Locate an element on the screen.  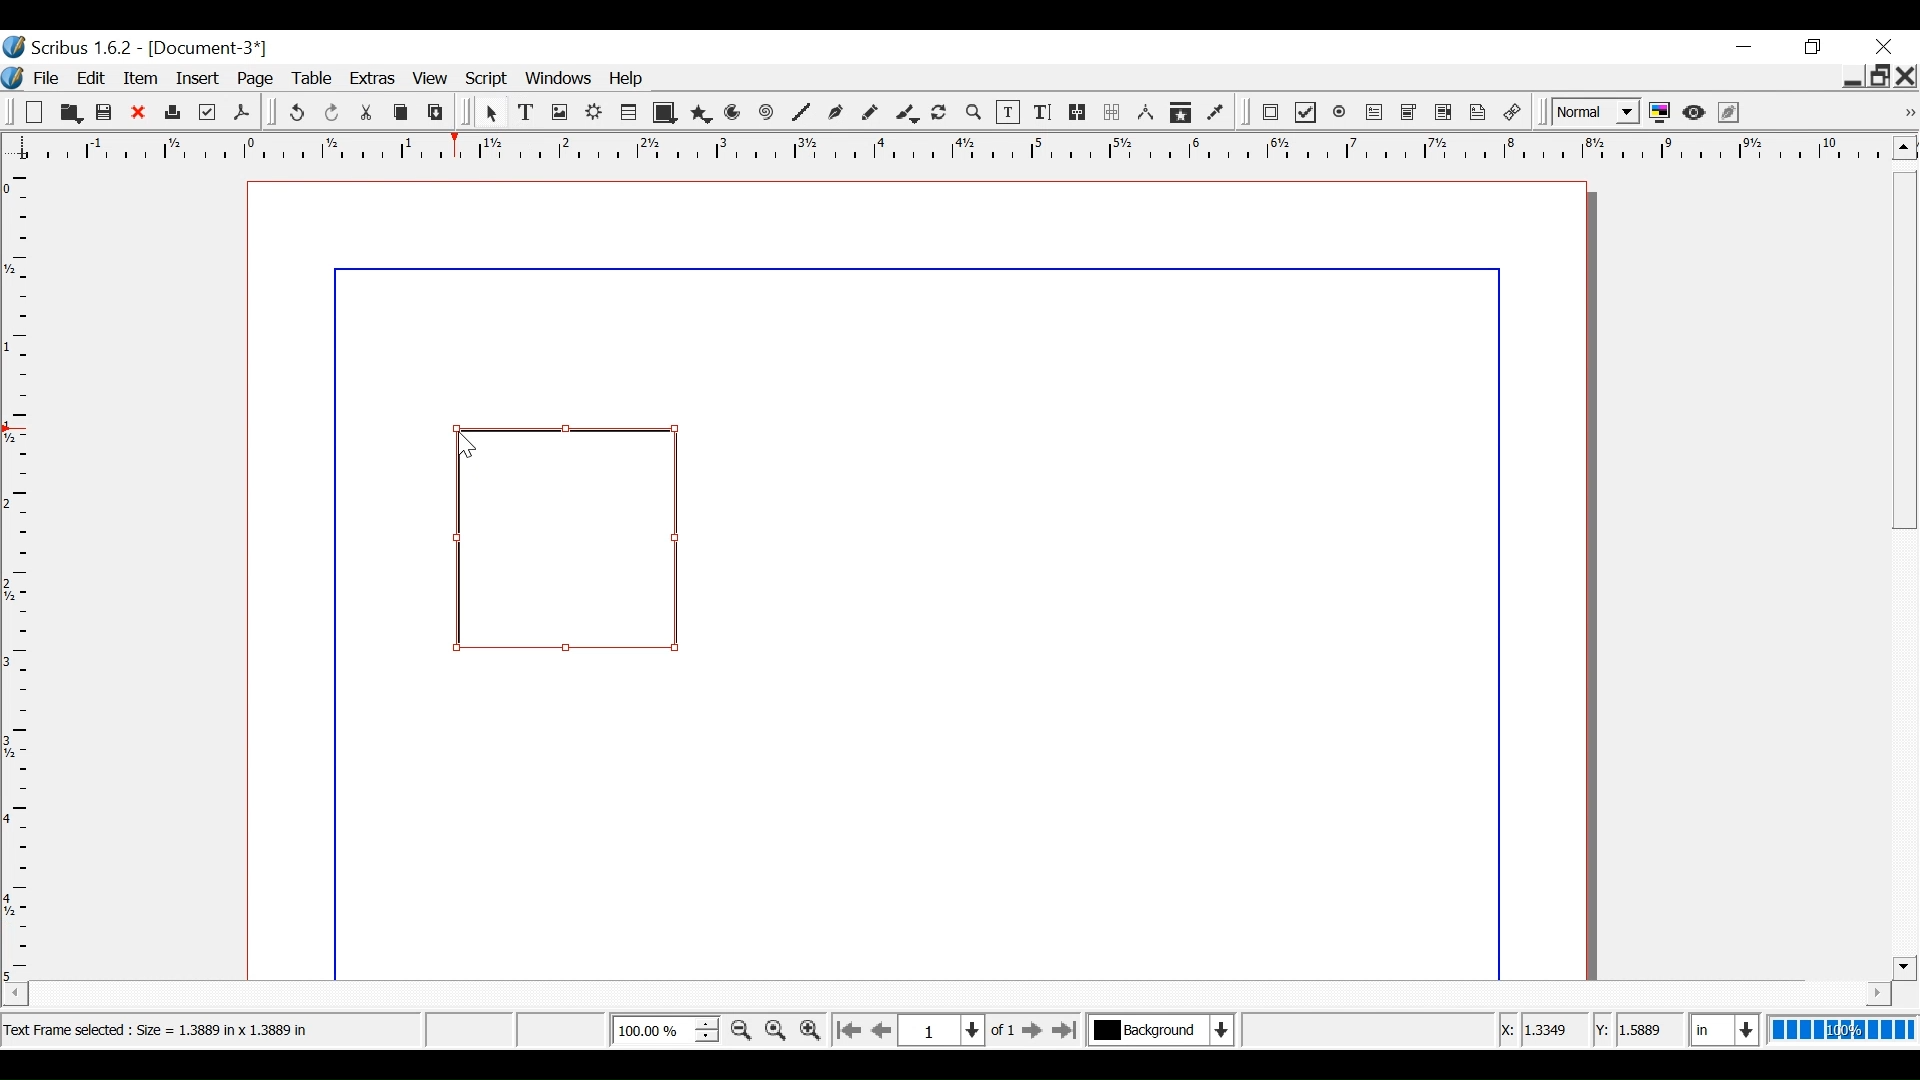
Help is located at coordinates (631, 78).